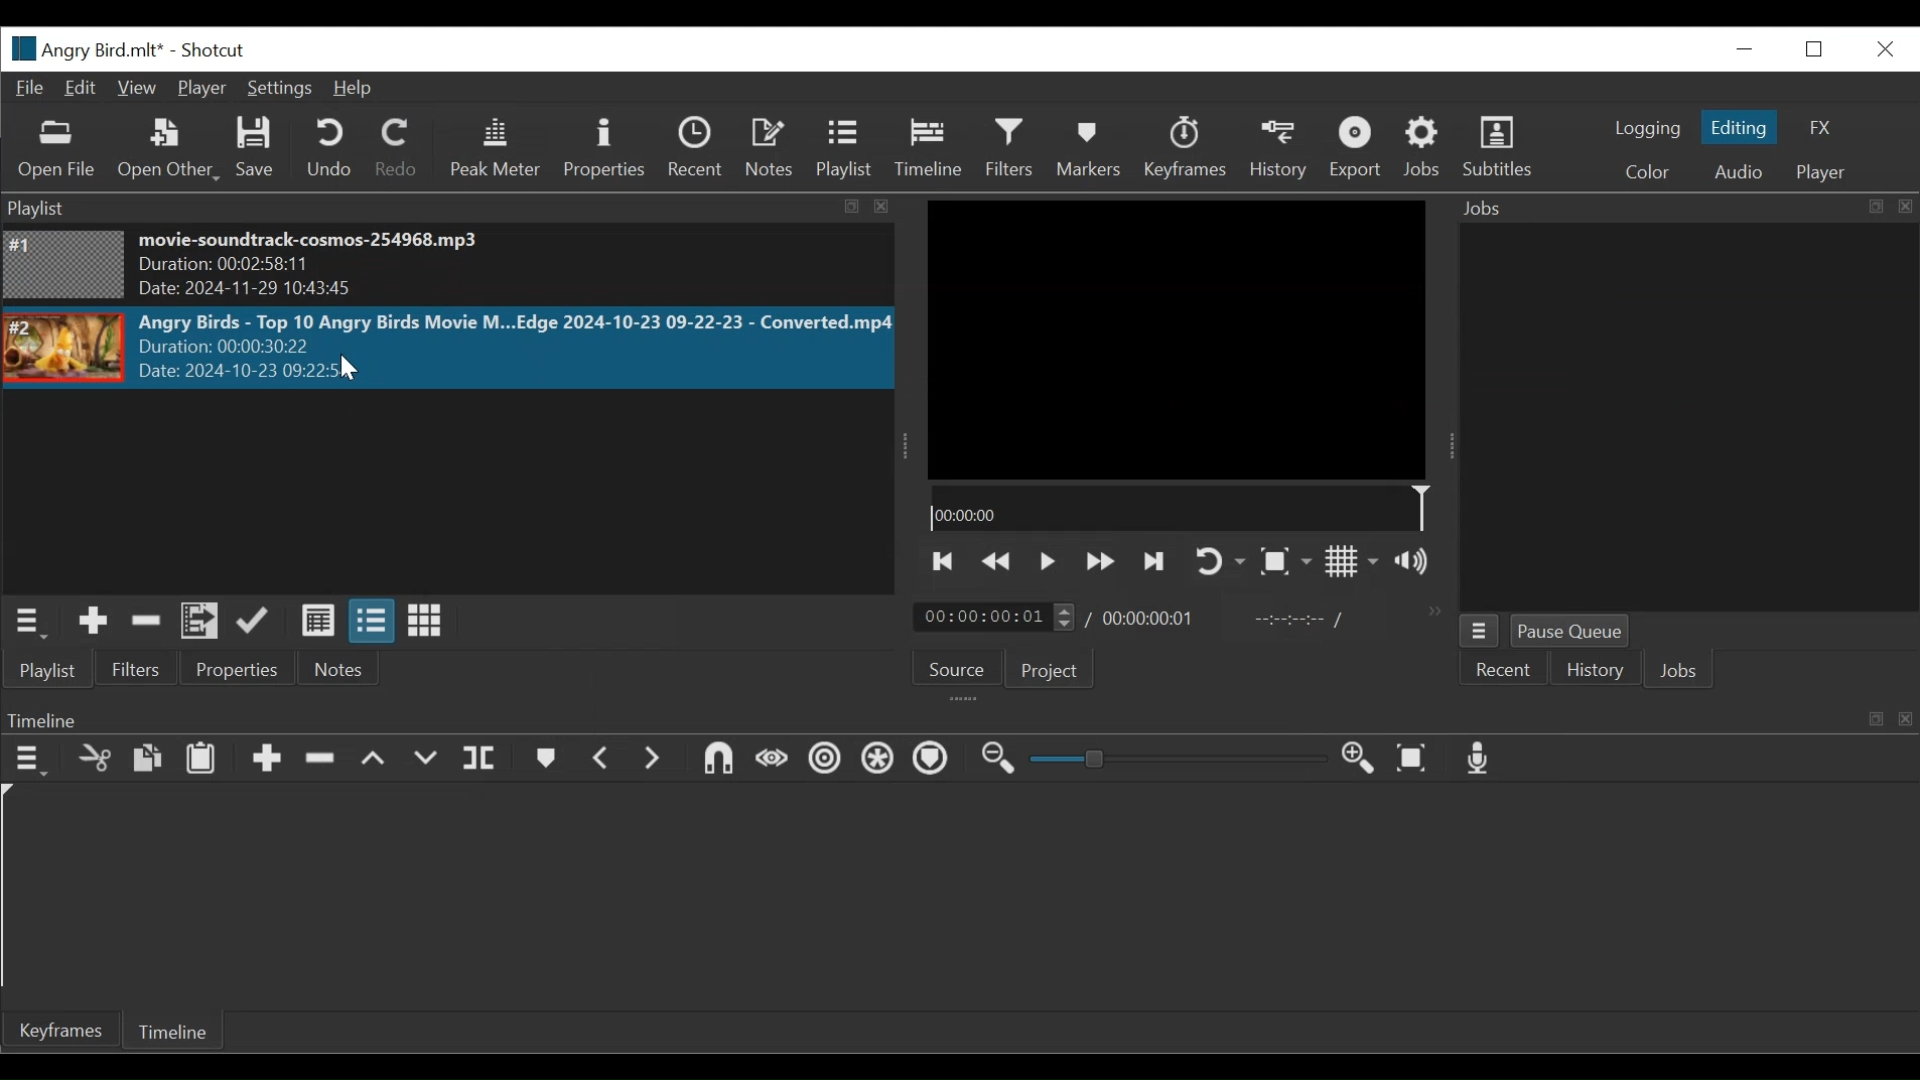  What do you see at coordinates (1424, 150) in the screenshot?
I see `Jobs` at bounding box center [1424, 150].